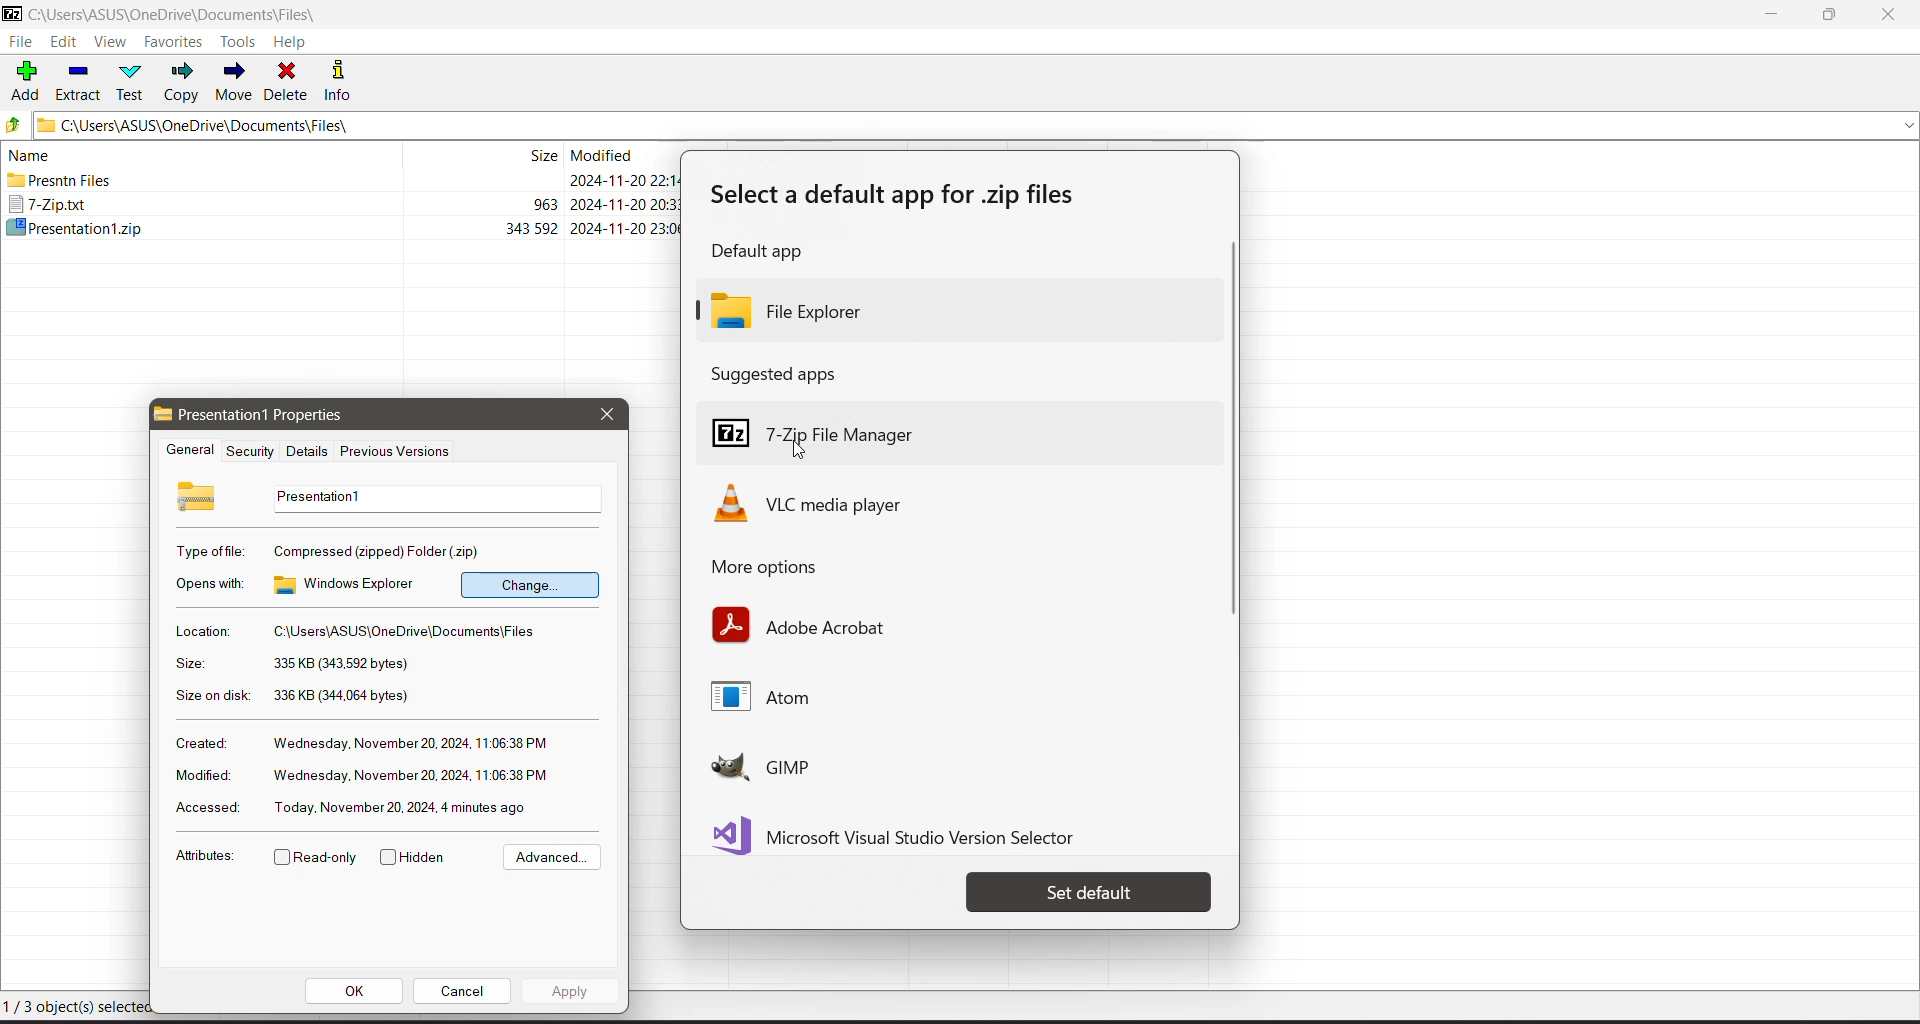 Image resolution: width=1920 pixels, height=1024 pixels. What do you see at coordinates (432, 498) in the screenshot?
I see `Selected file name` at bounding box center [432, 498].